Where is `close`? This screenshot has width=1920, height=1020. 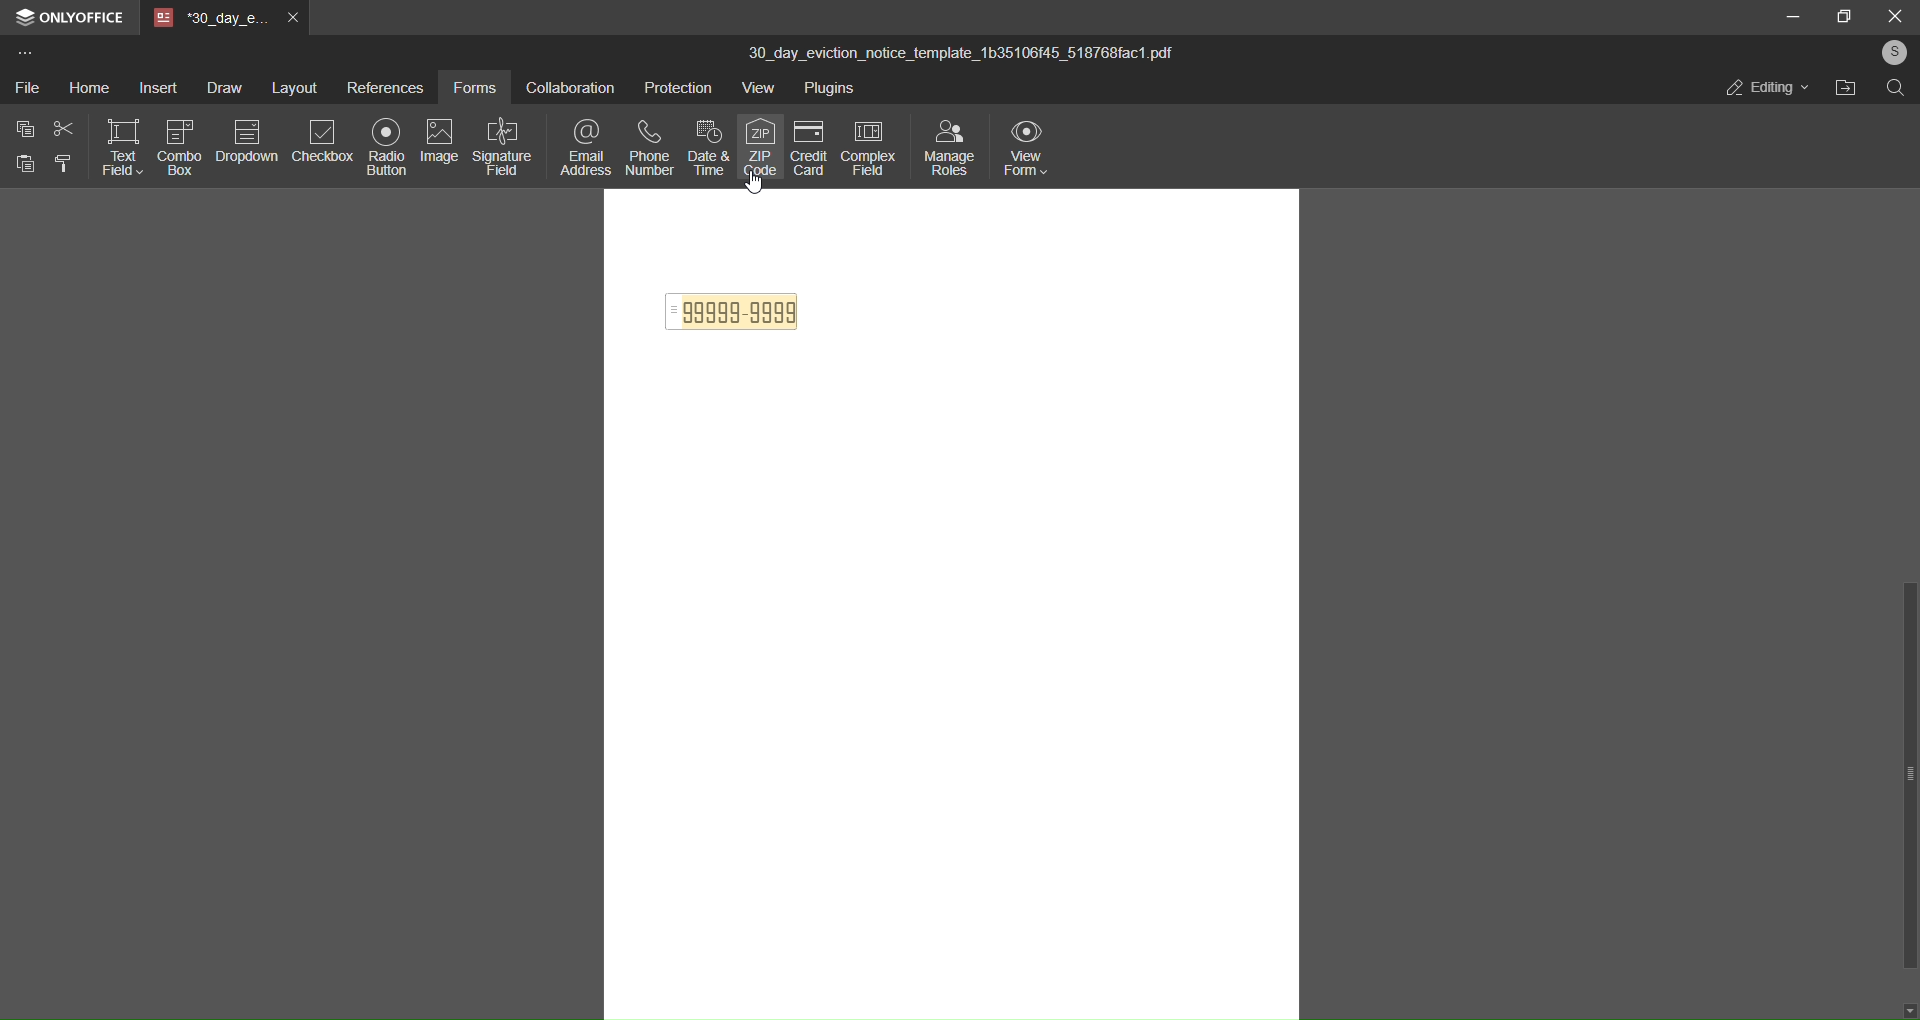 close is located at coordinates (1895, 16).